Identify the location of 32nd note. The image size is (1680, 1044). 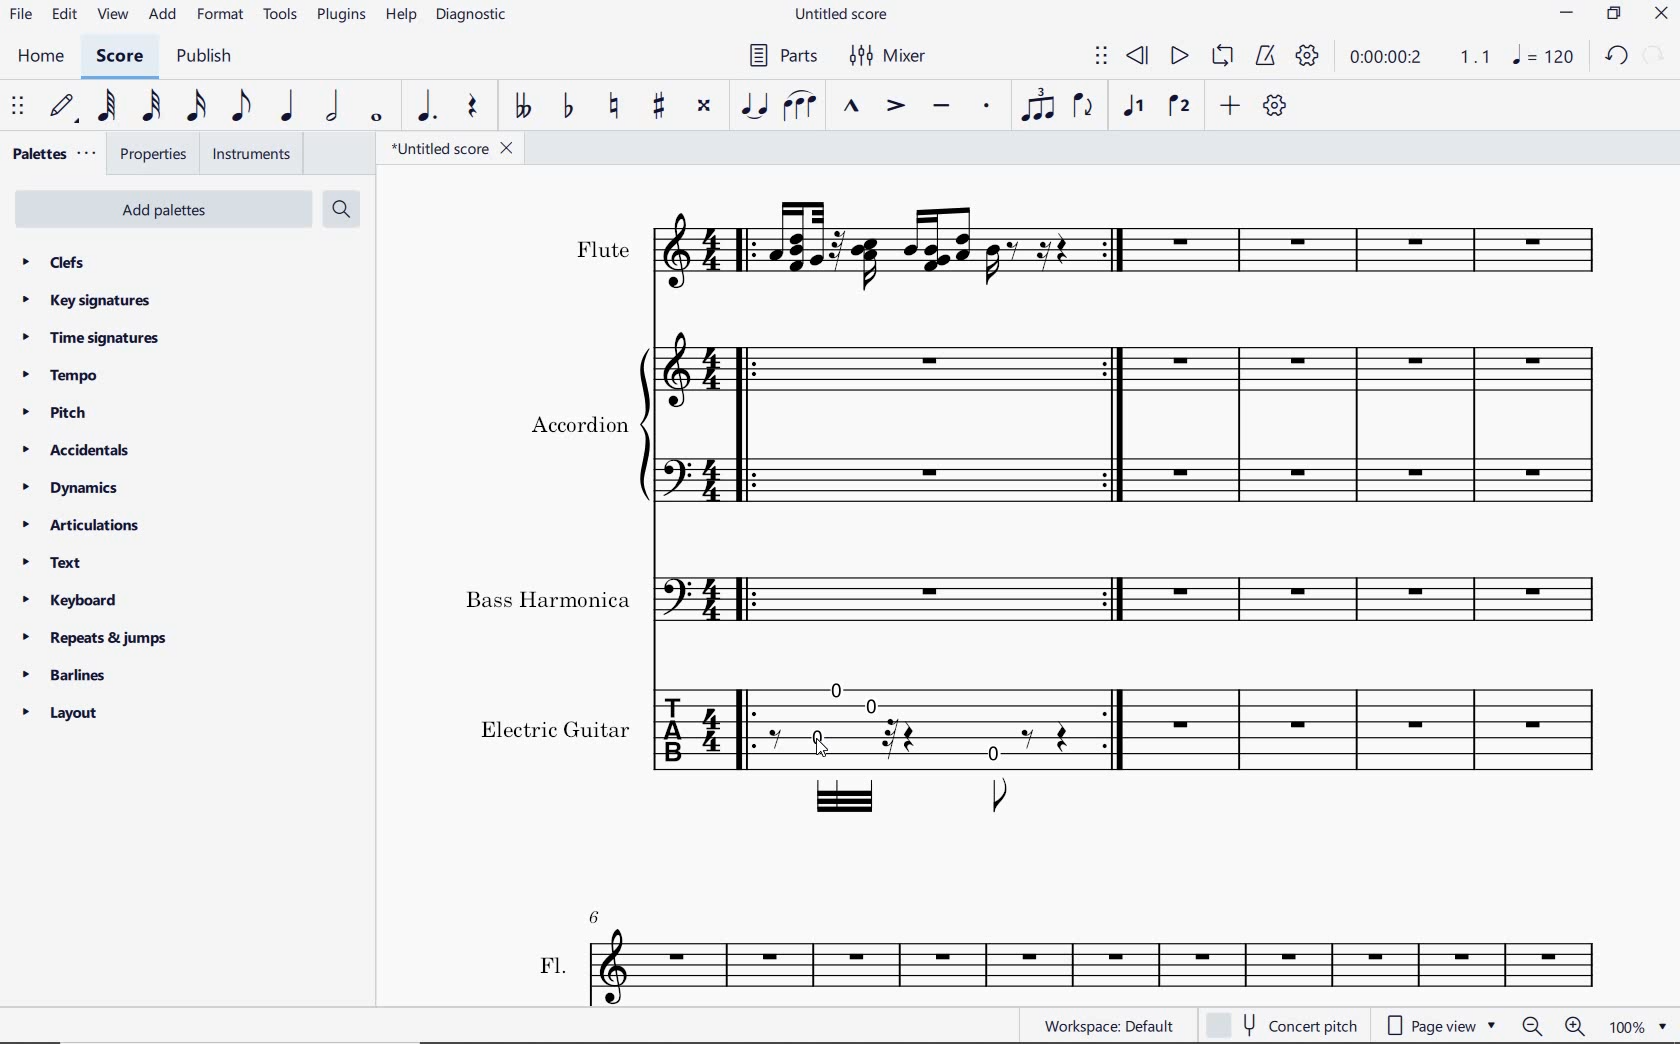
(149, 105).